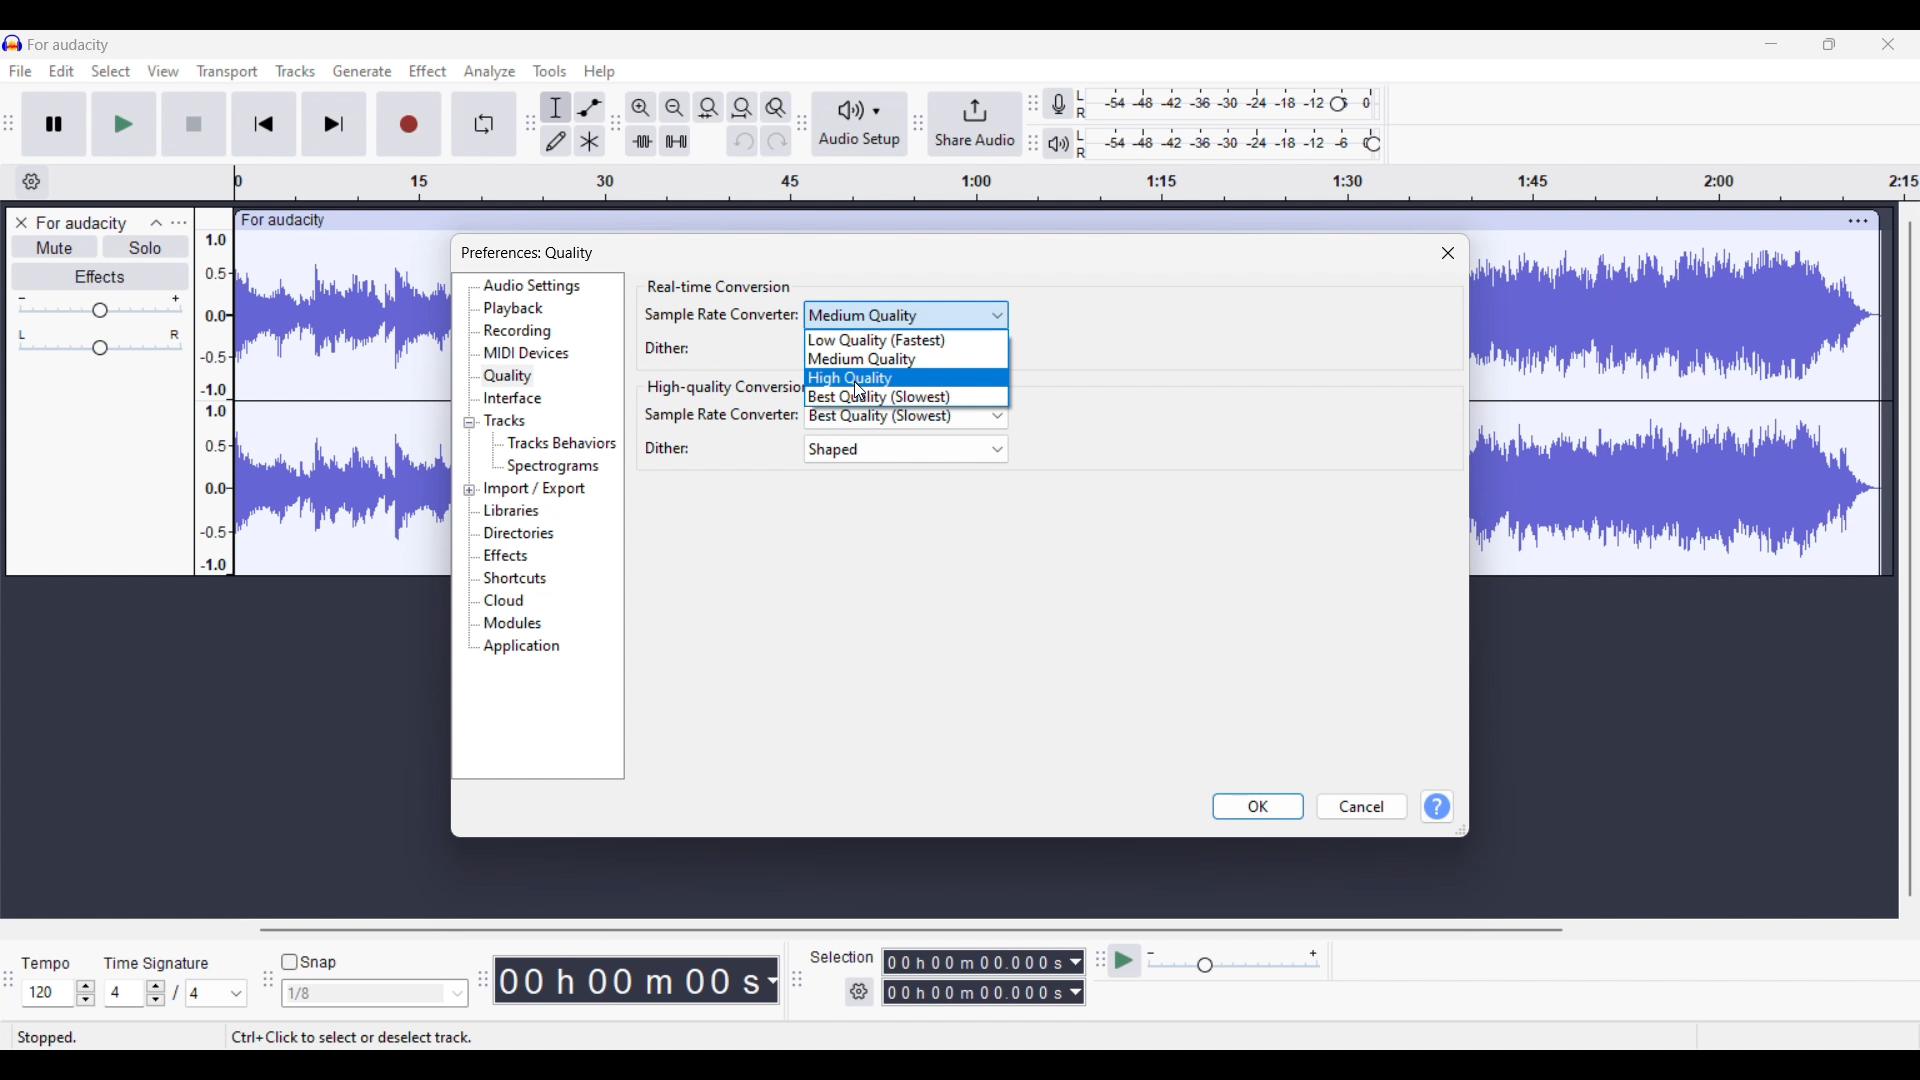 Image resolution: width=1920 pixels, height=1080 pixels. What do you see at coordinates (312, 962) in the screenshot?
I see `Snap toggle` at bounding box center [312, 962].